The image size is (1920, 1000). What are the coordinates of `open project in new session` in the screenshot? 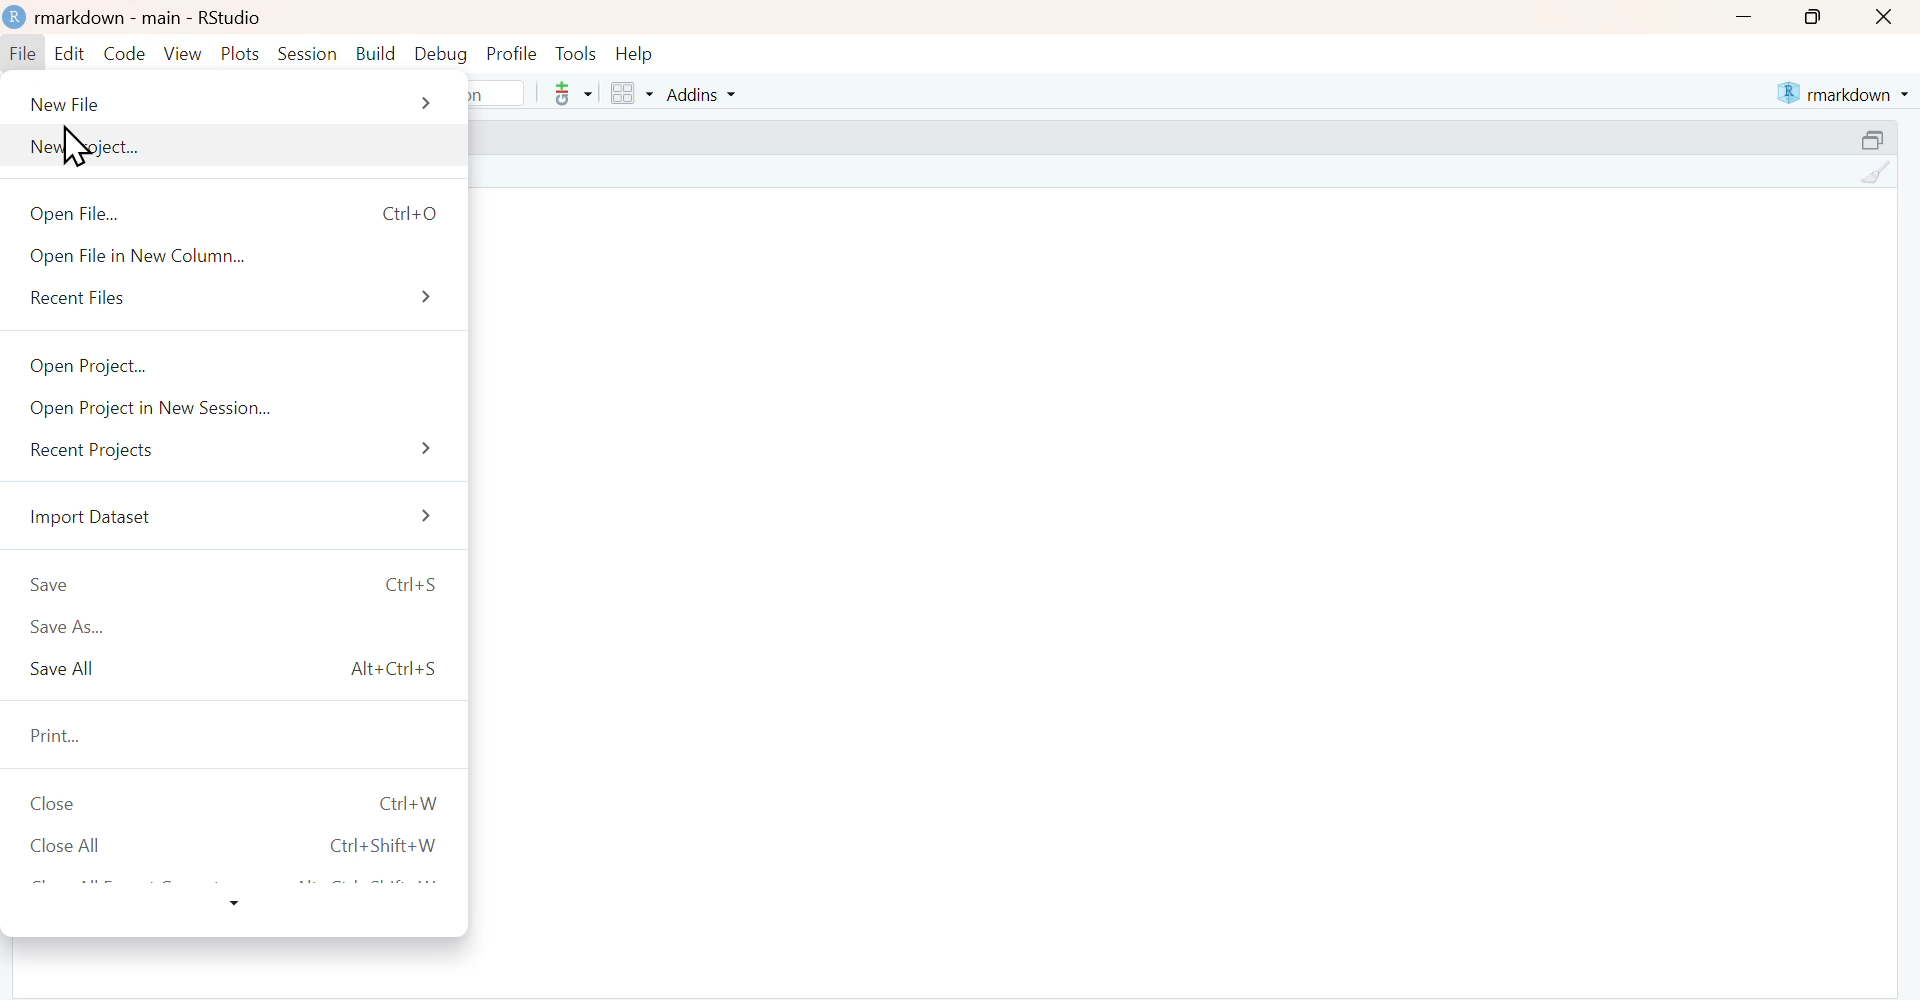 It's located at (242, 411).